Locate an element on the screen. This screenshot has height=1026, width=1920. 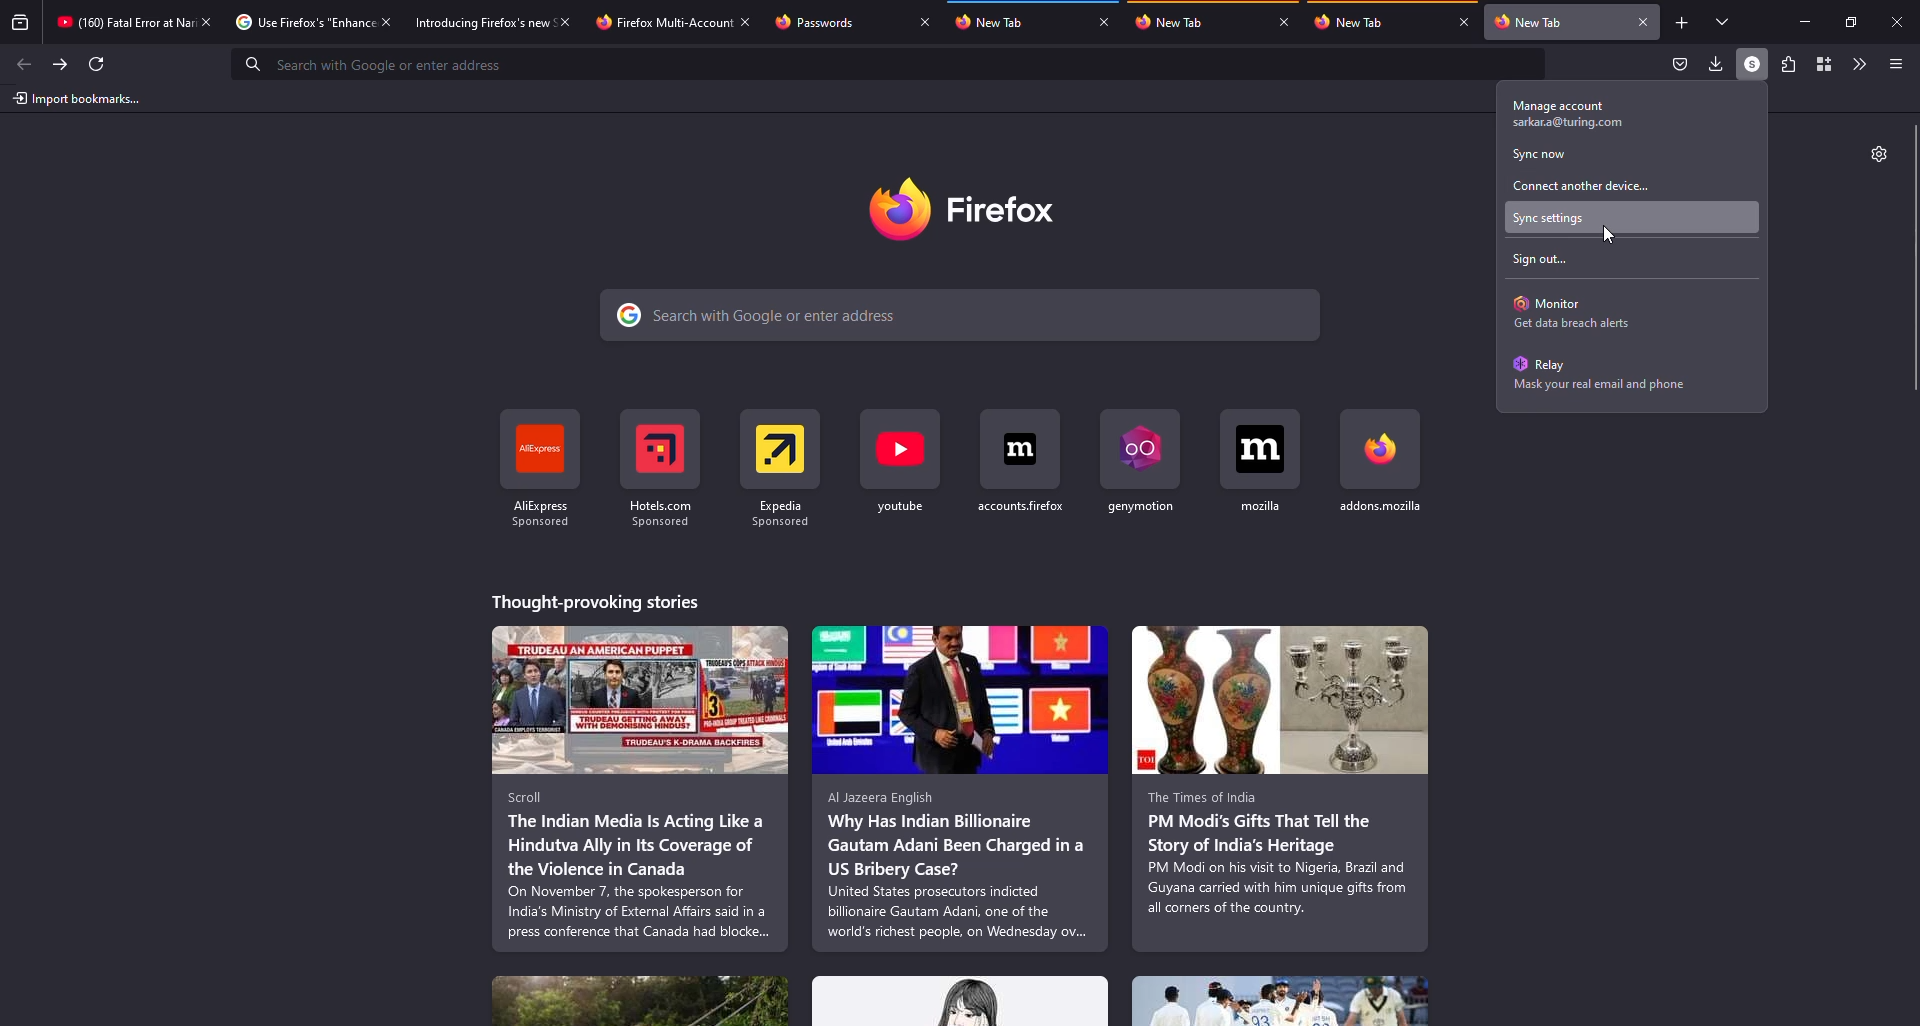
cursor is located at coordinates (1608, 235).